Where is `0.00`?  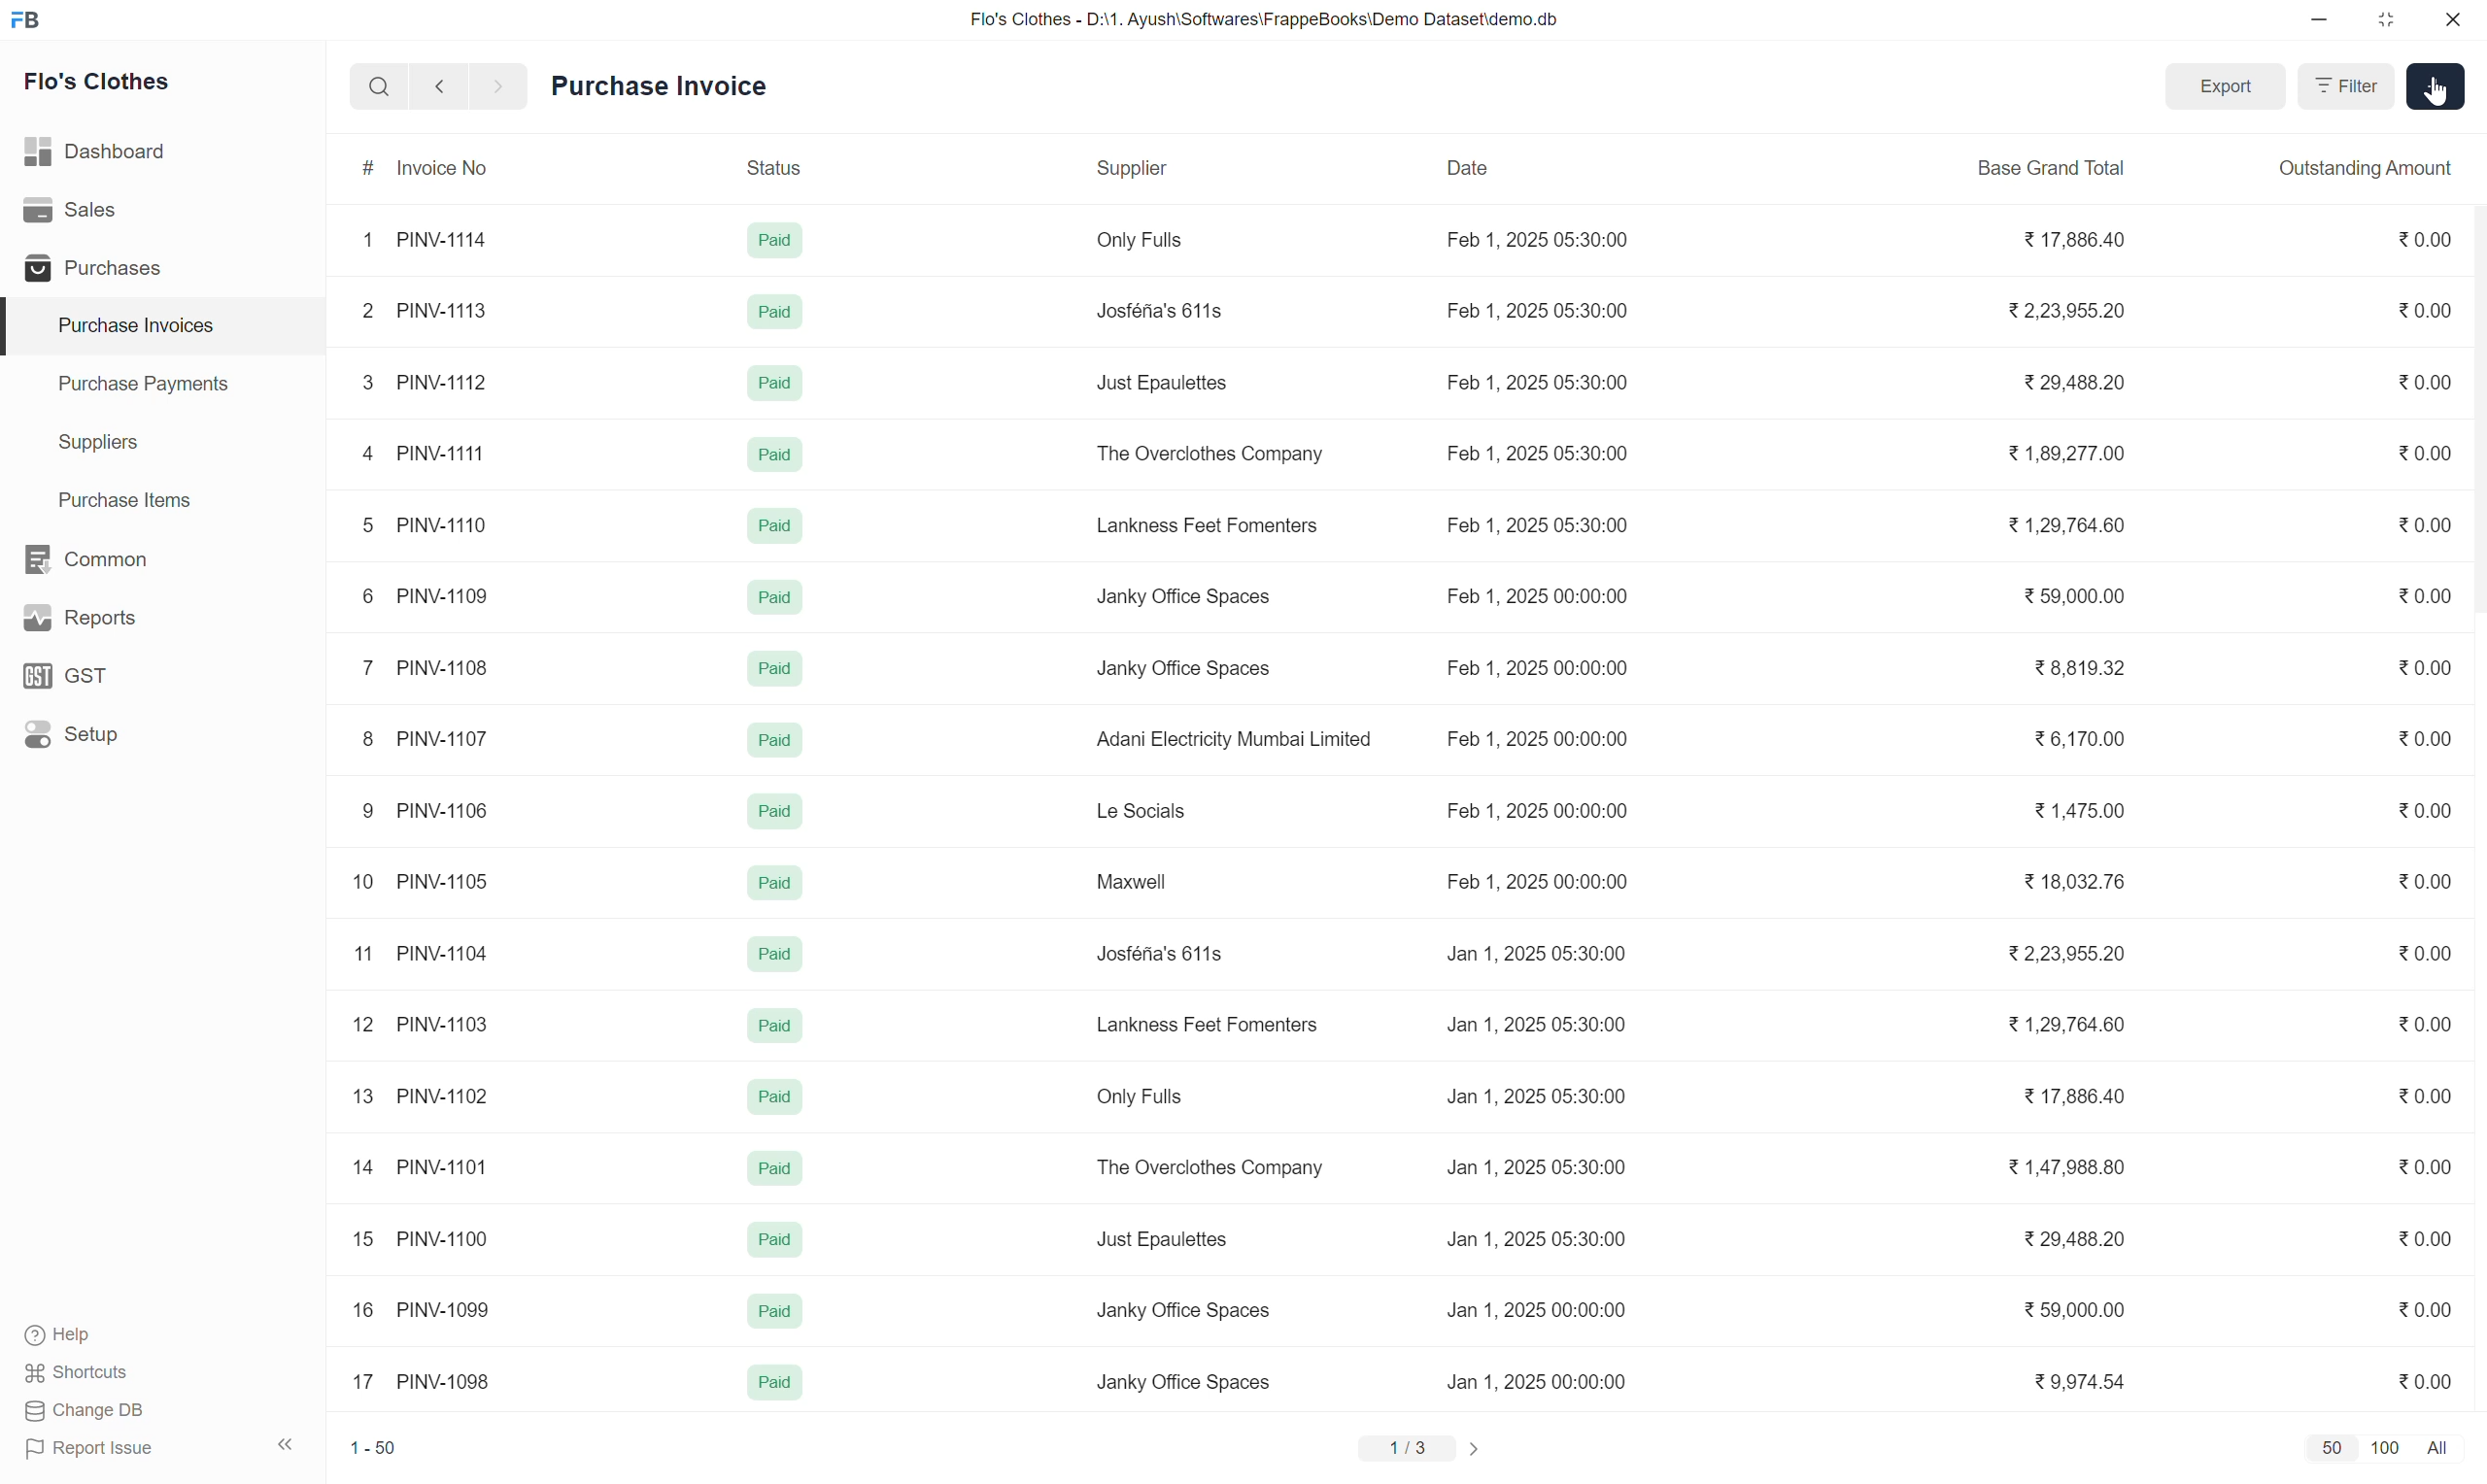
0.00 is located at coordinates (2426, 451).